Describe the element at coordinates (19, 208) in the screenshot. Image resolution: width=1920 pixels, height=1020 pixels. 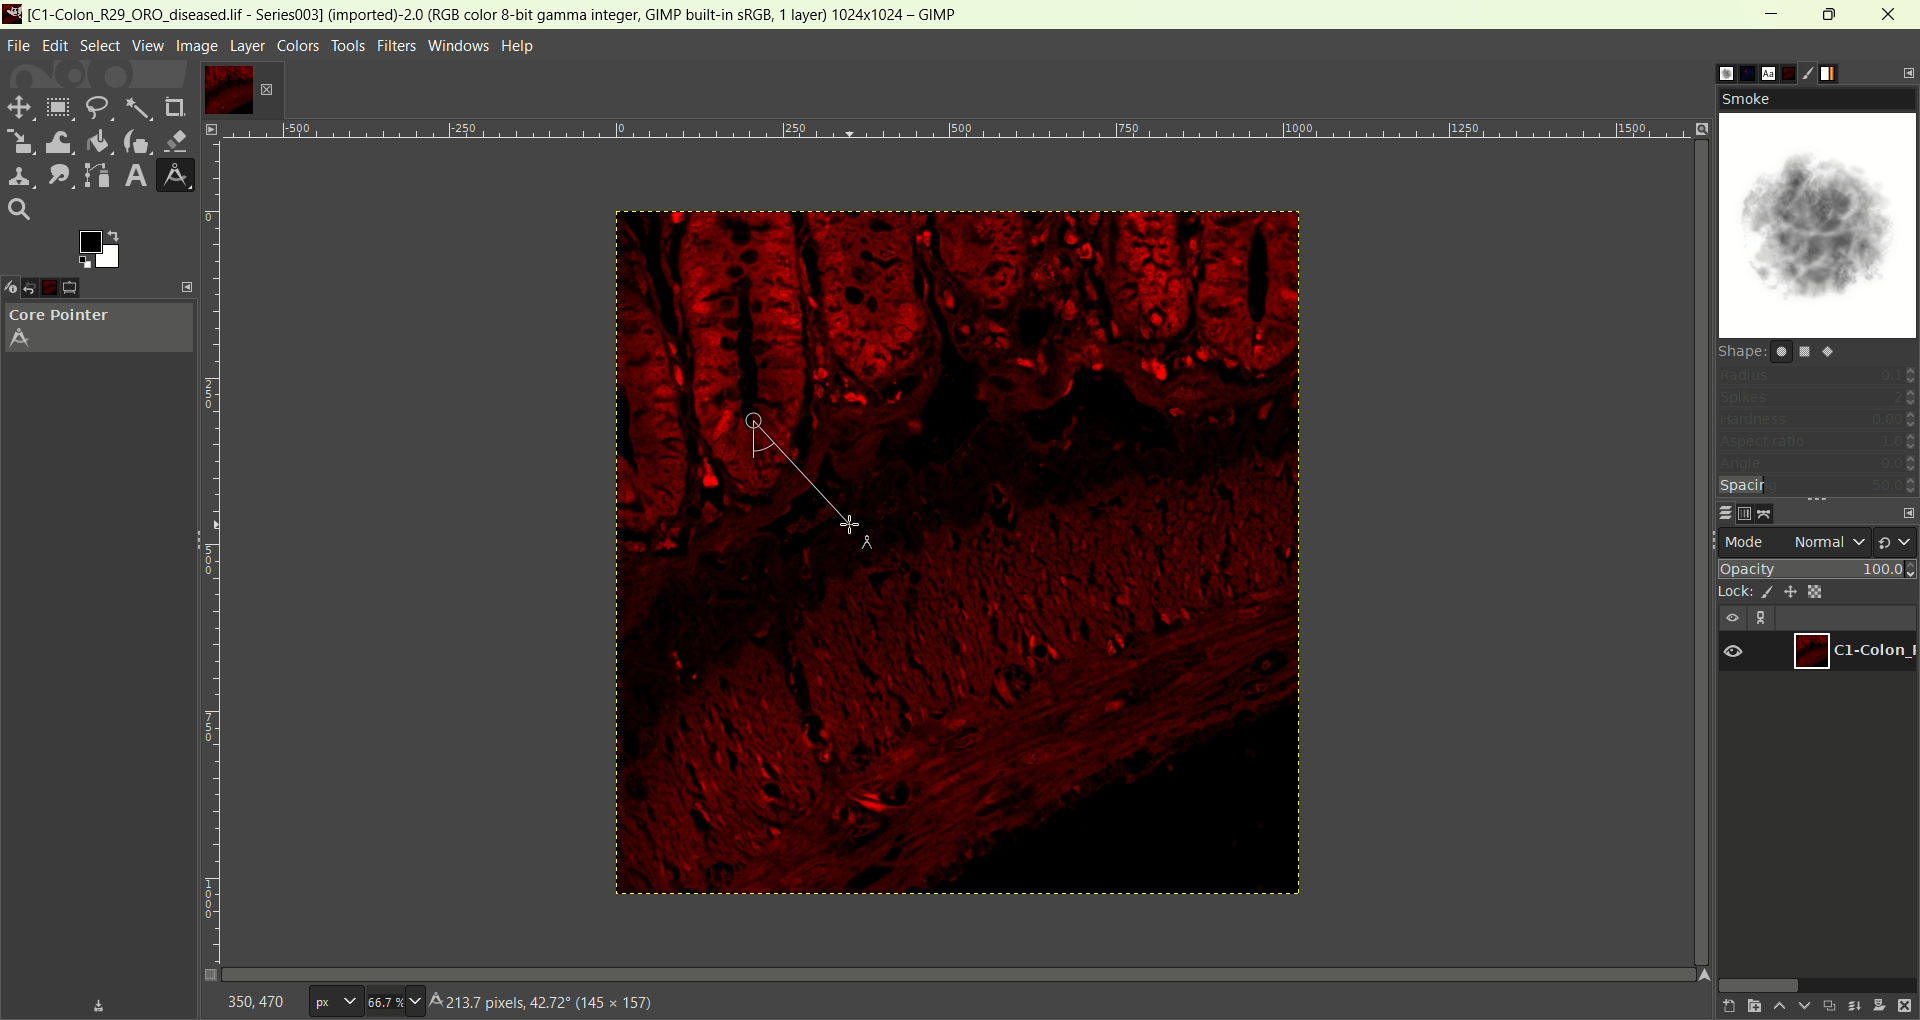
I see `search tool` at that location.